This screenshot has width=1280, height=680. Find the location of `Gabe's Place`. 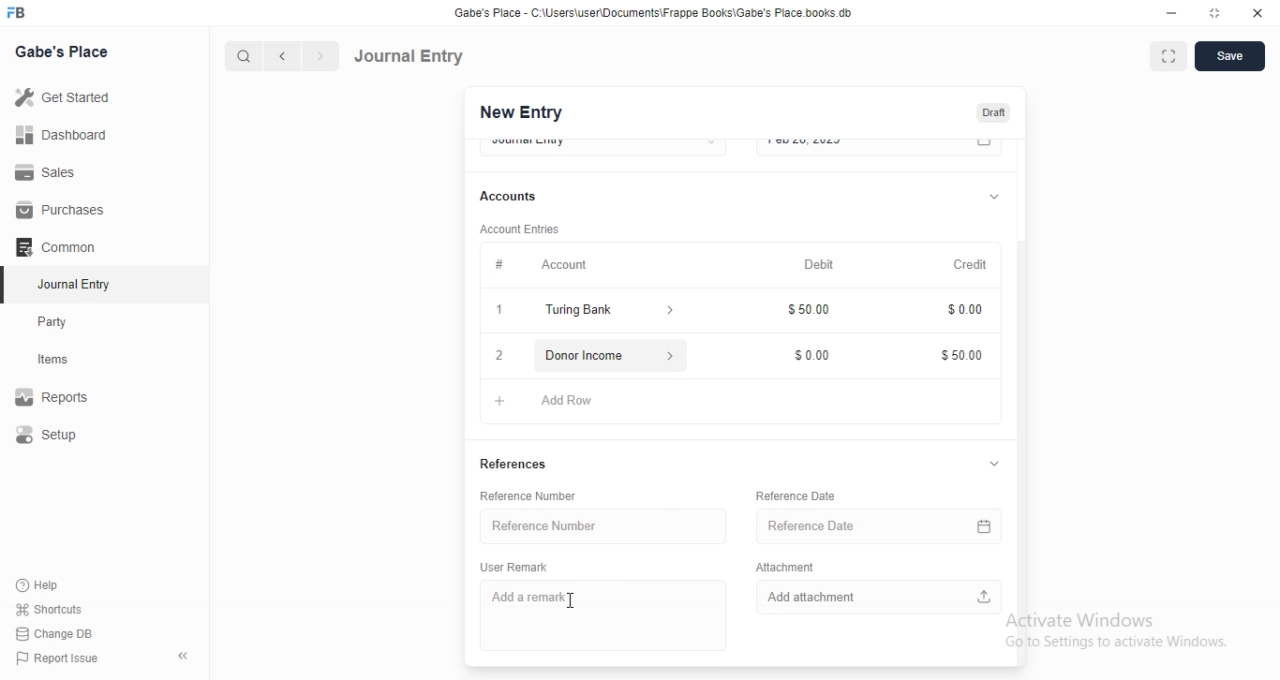

Gabe's Place is located at coordinates (62, 51).